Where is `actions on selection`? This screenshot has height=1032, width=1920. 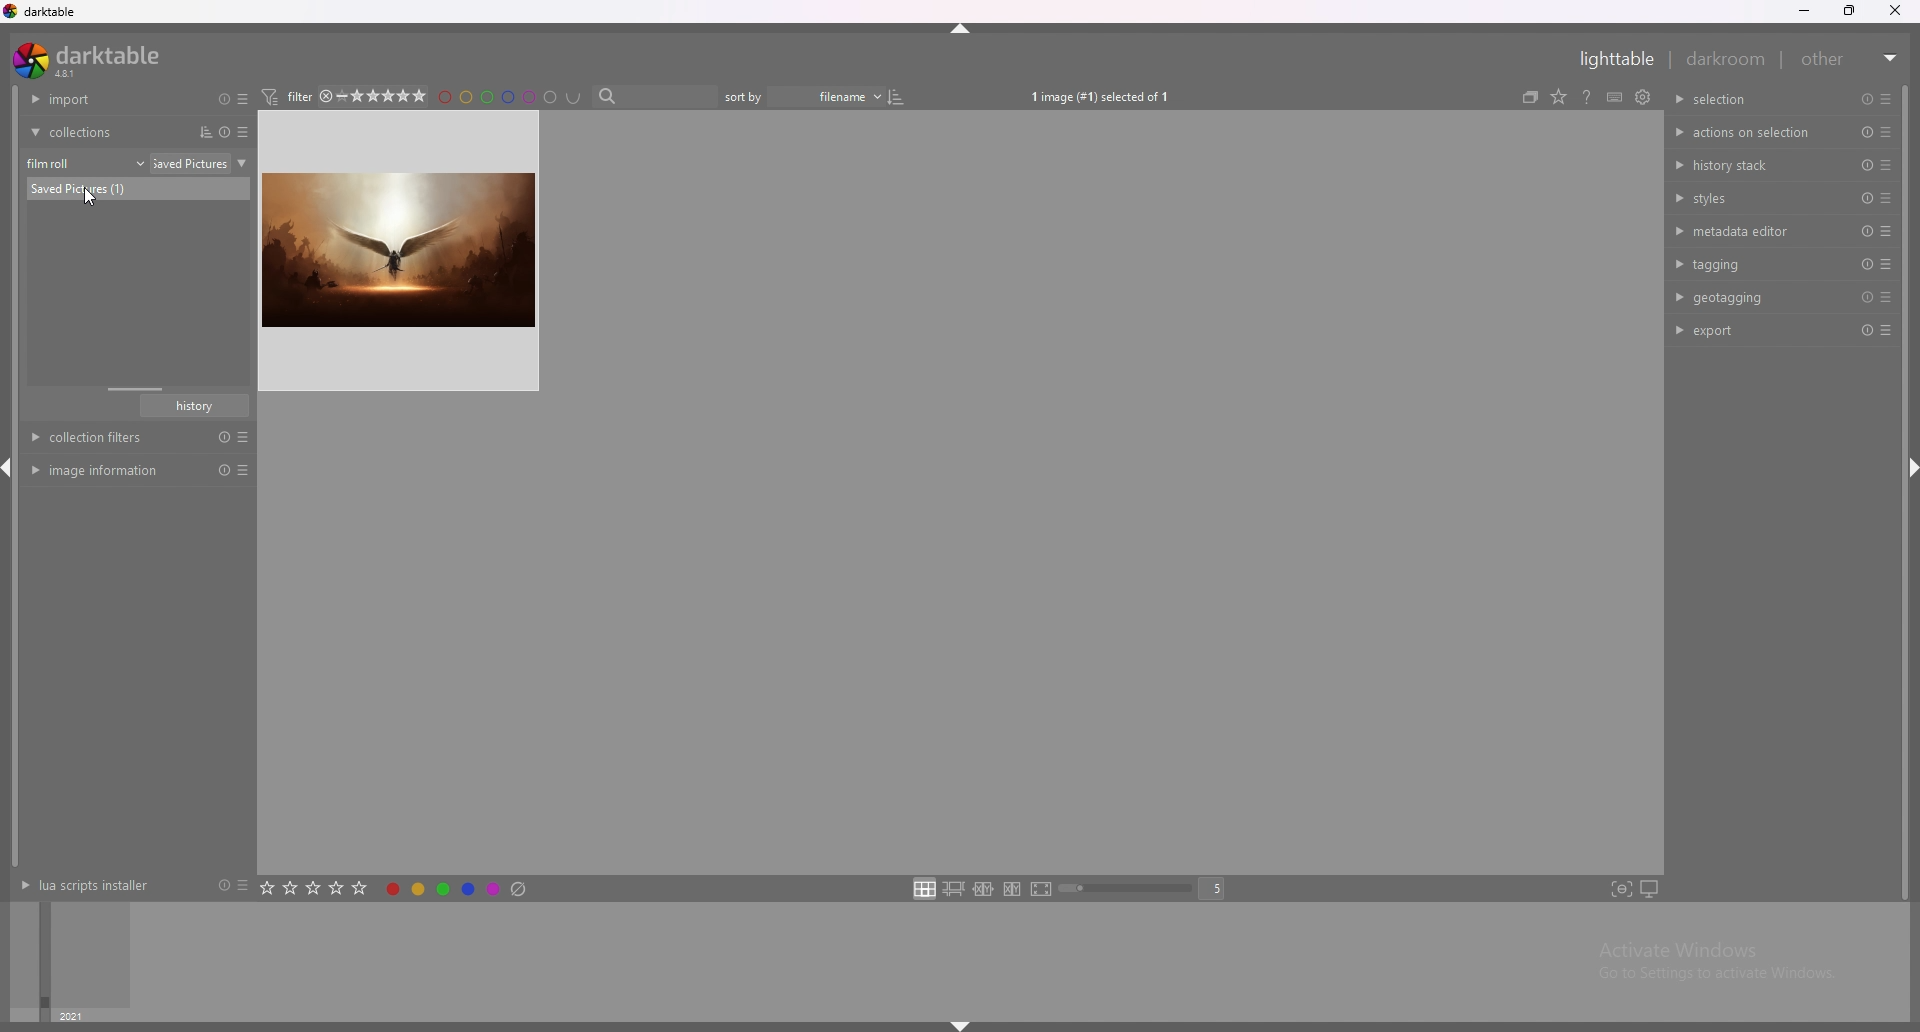 actions on selection is located at coordinates (1746, 133).